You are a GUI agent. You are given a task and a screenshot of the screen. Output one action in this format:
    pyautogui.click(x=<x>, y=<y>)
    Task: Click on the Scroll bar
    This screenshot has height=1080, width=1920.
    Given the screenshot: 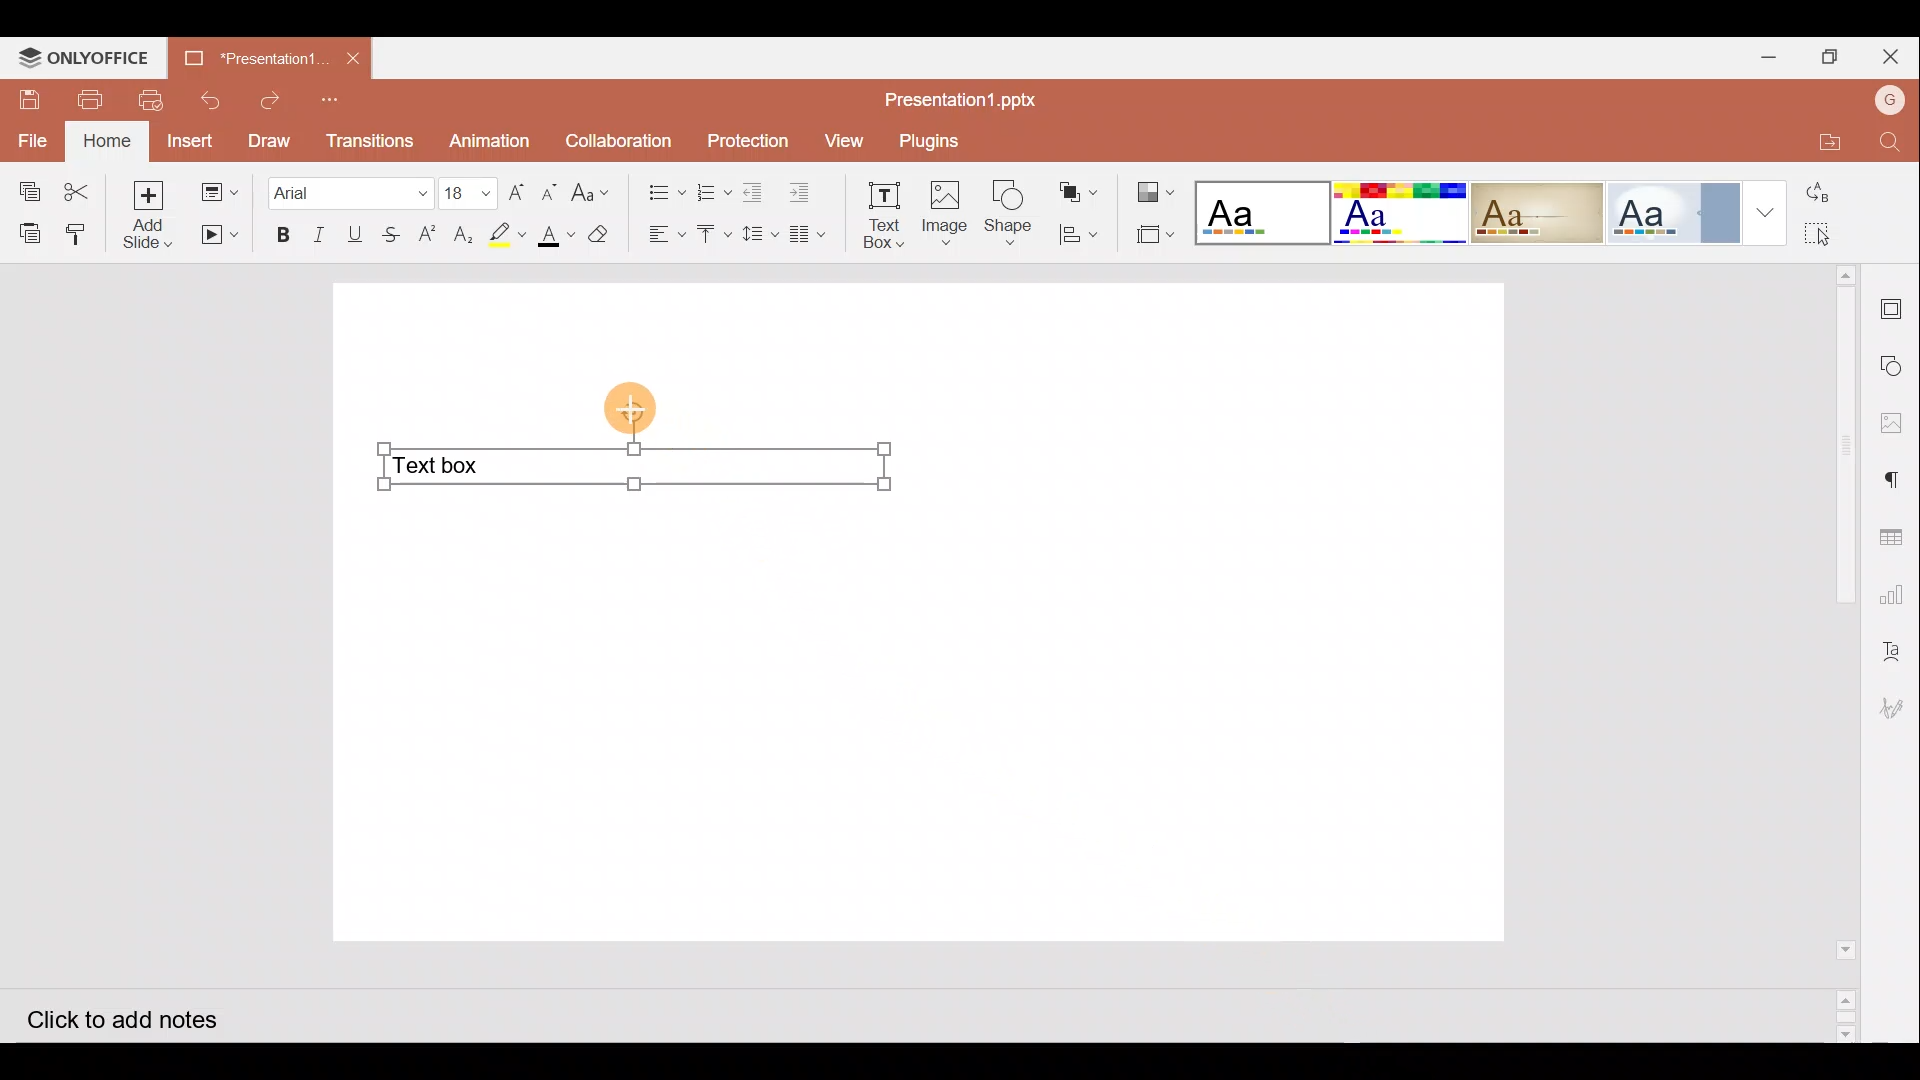 What is the action you would take?
    pyautogui.click(x=1838, y=653)
    